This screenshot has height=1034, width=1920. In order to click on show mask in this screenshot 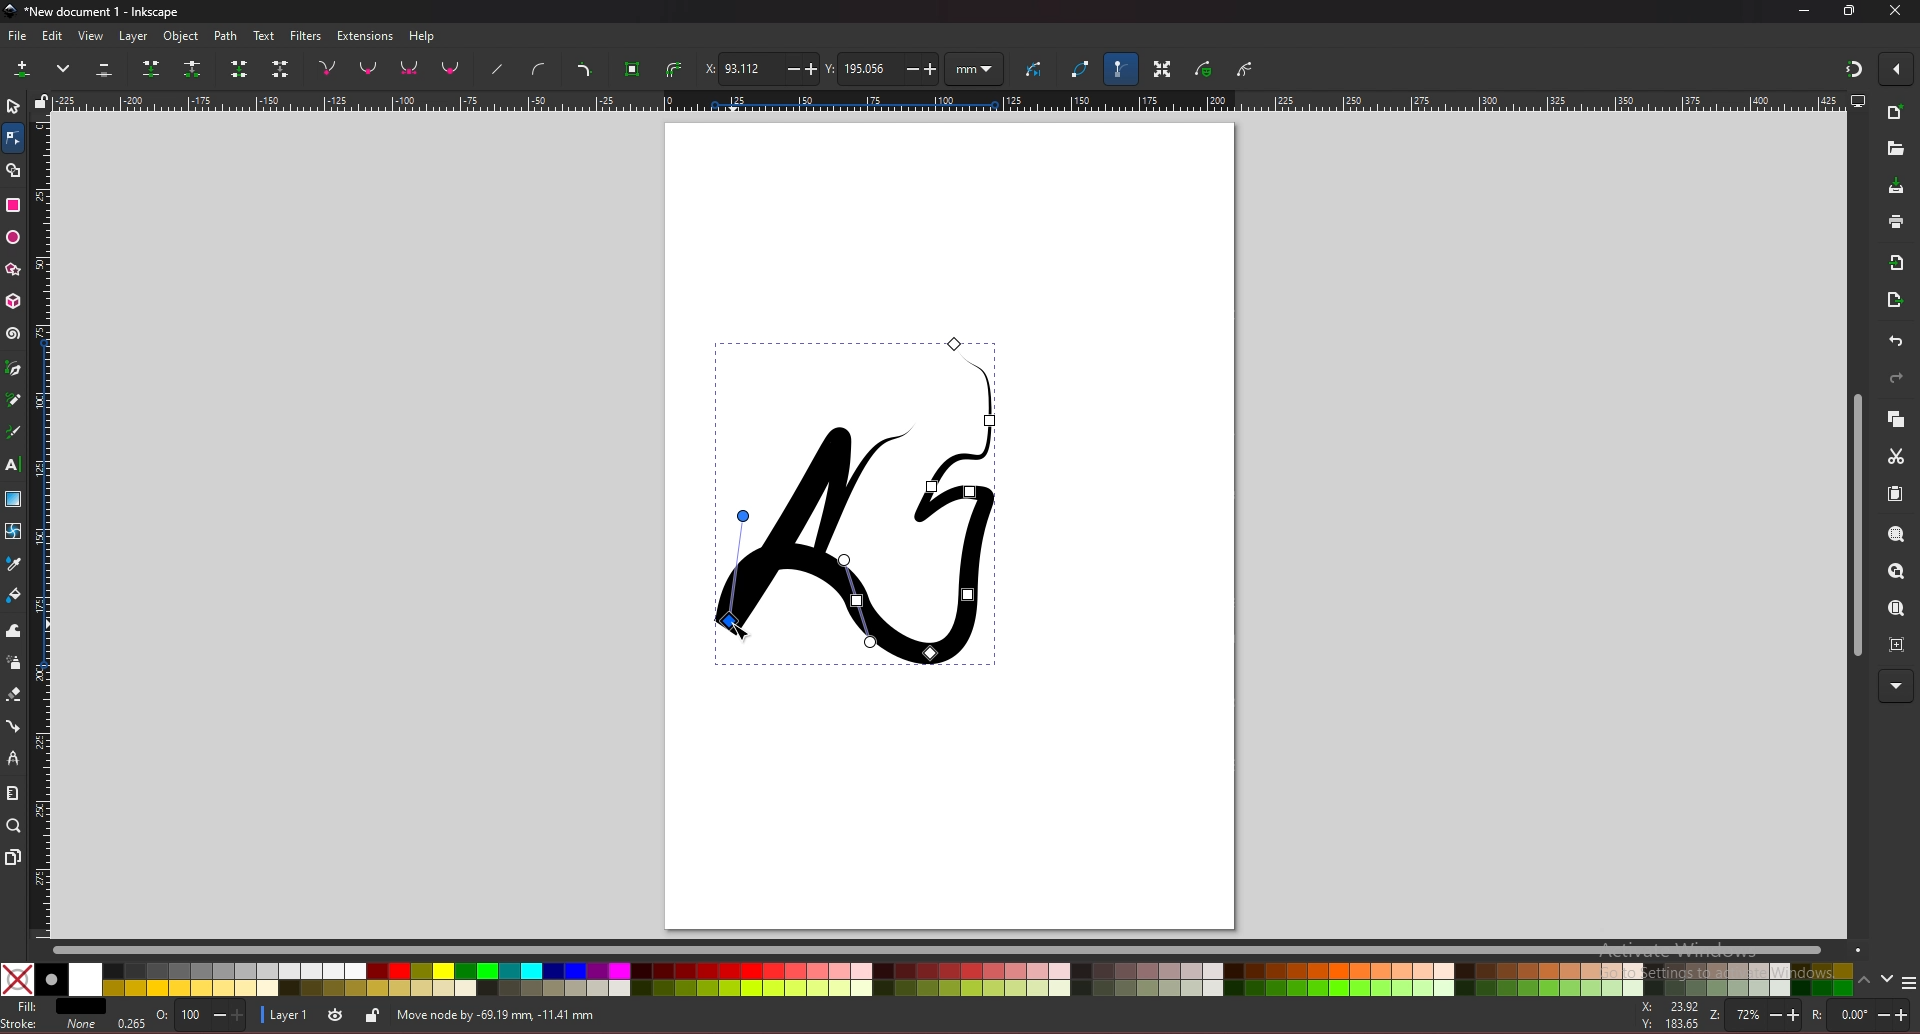, I will do `click(1205, 68)`.